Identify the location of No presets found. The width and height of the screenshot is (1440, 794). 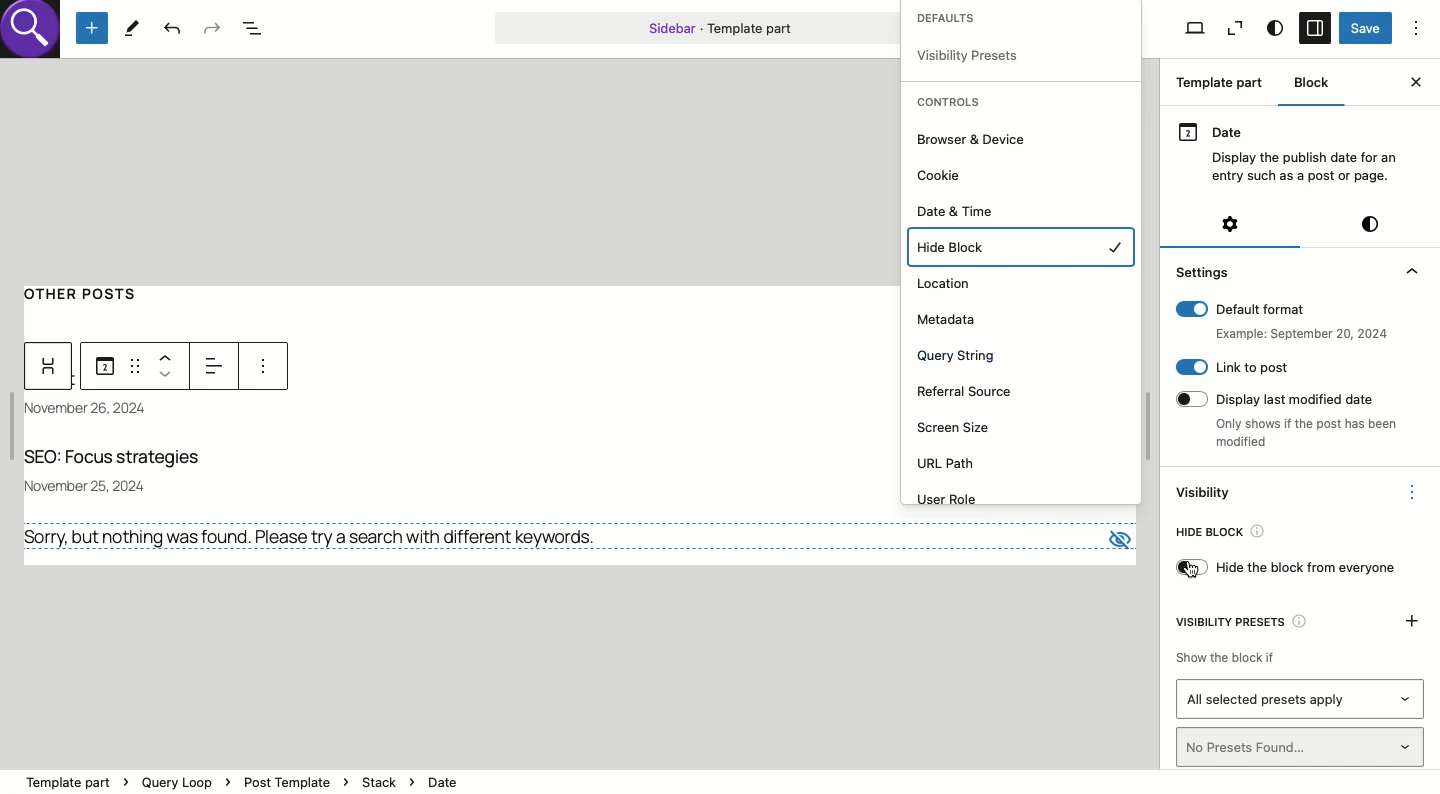
(1302, 747).